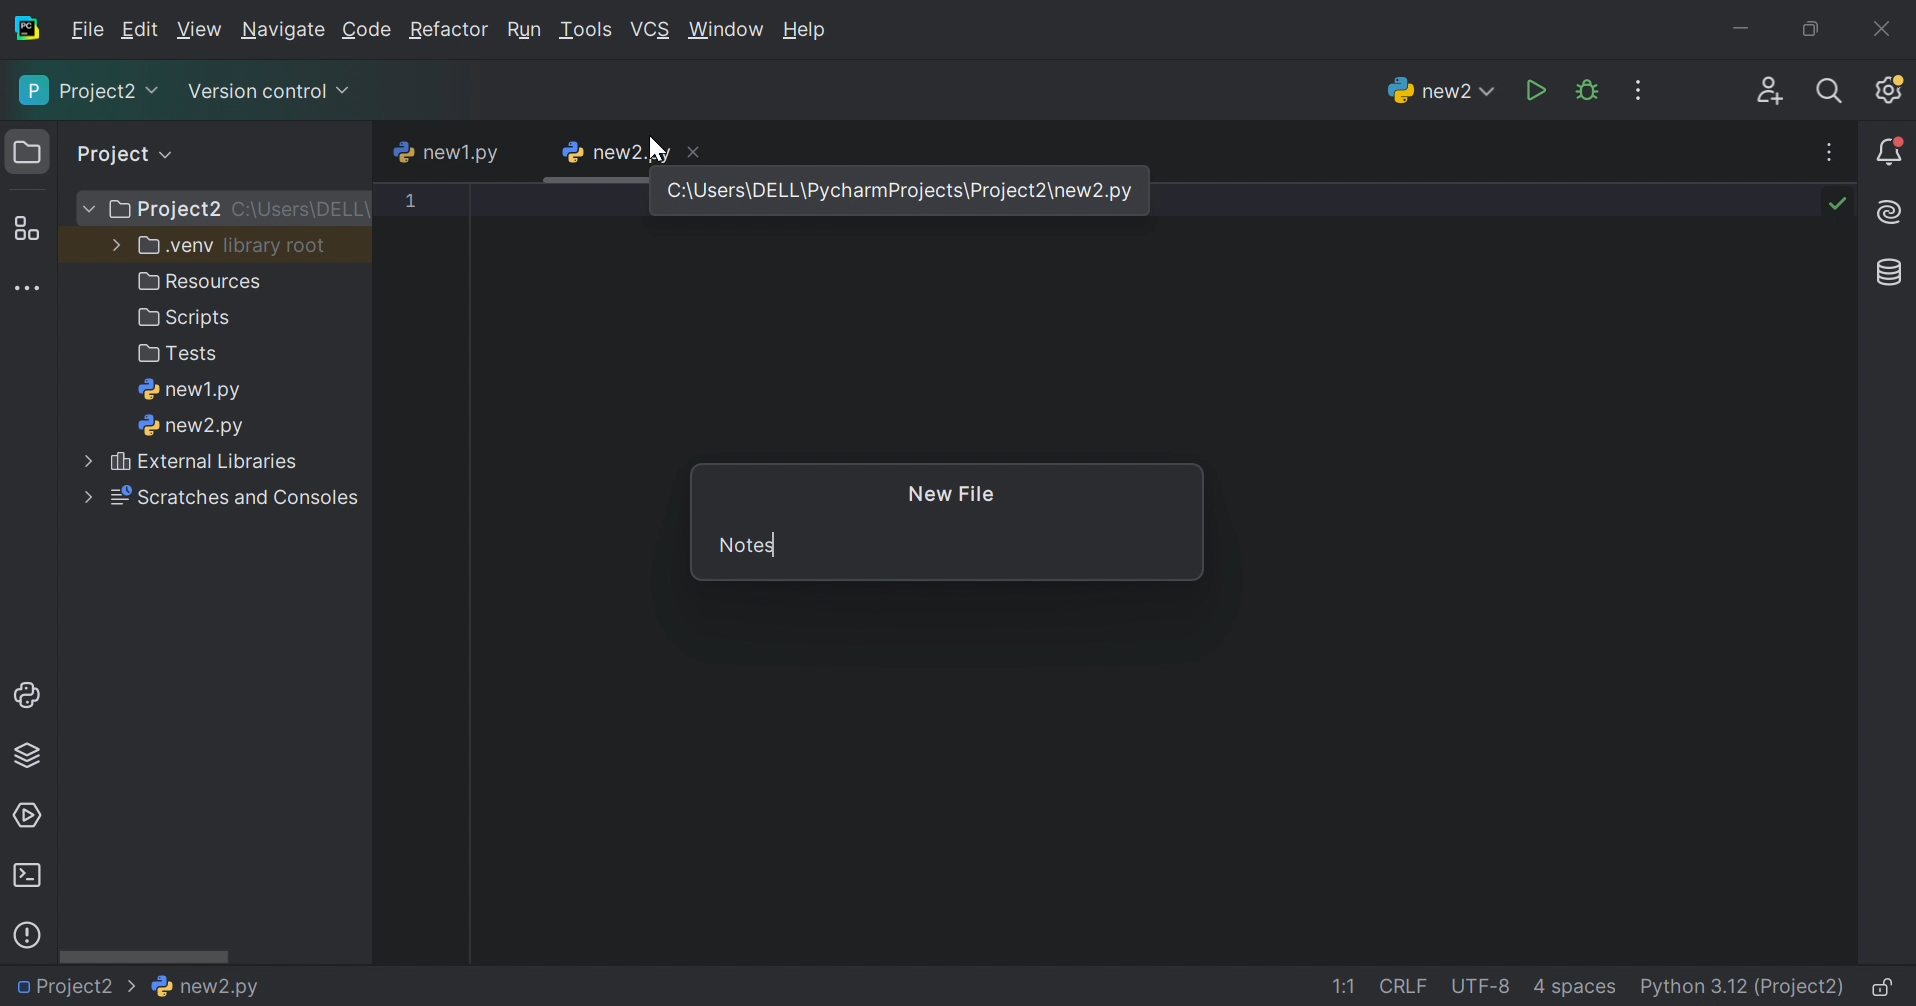 The width and height of the screenshot is (1916, 1006). What do you see at coordinates (523, 30) in the screenshot?
I see `Run` at bounding box center [523, 30].